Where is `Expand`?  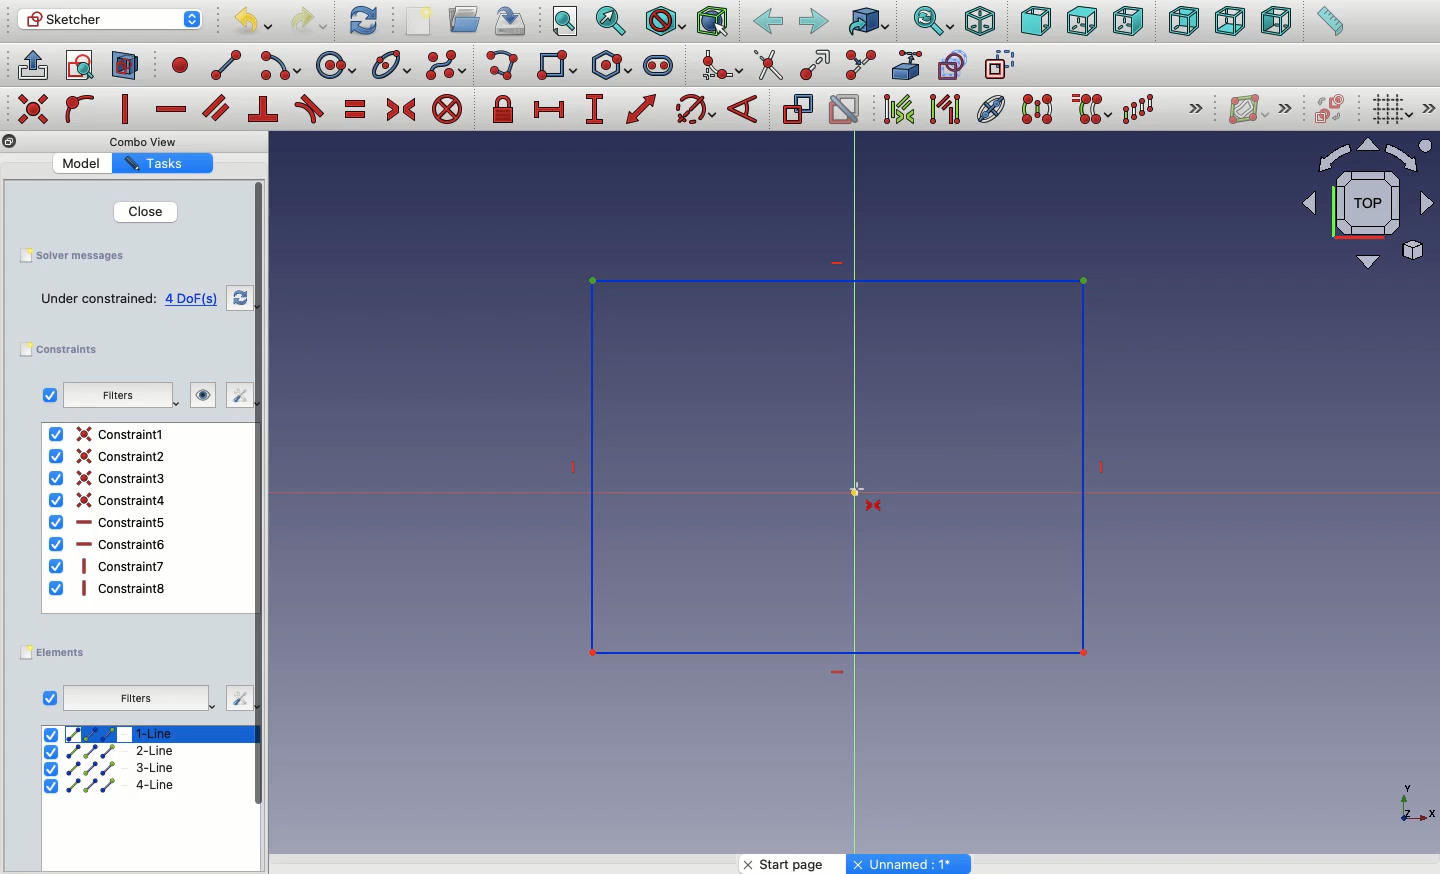 Expand is located at coordinates (1286, 108).